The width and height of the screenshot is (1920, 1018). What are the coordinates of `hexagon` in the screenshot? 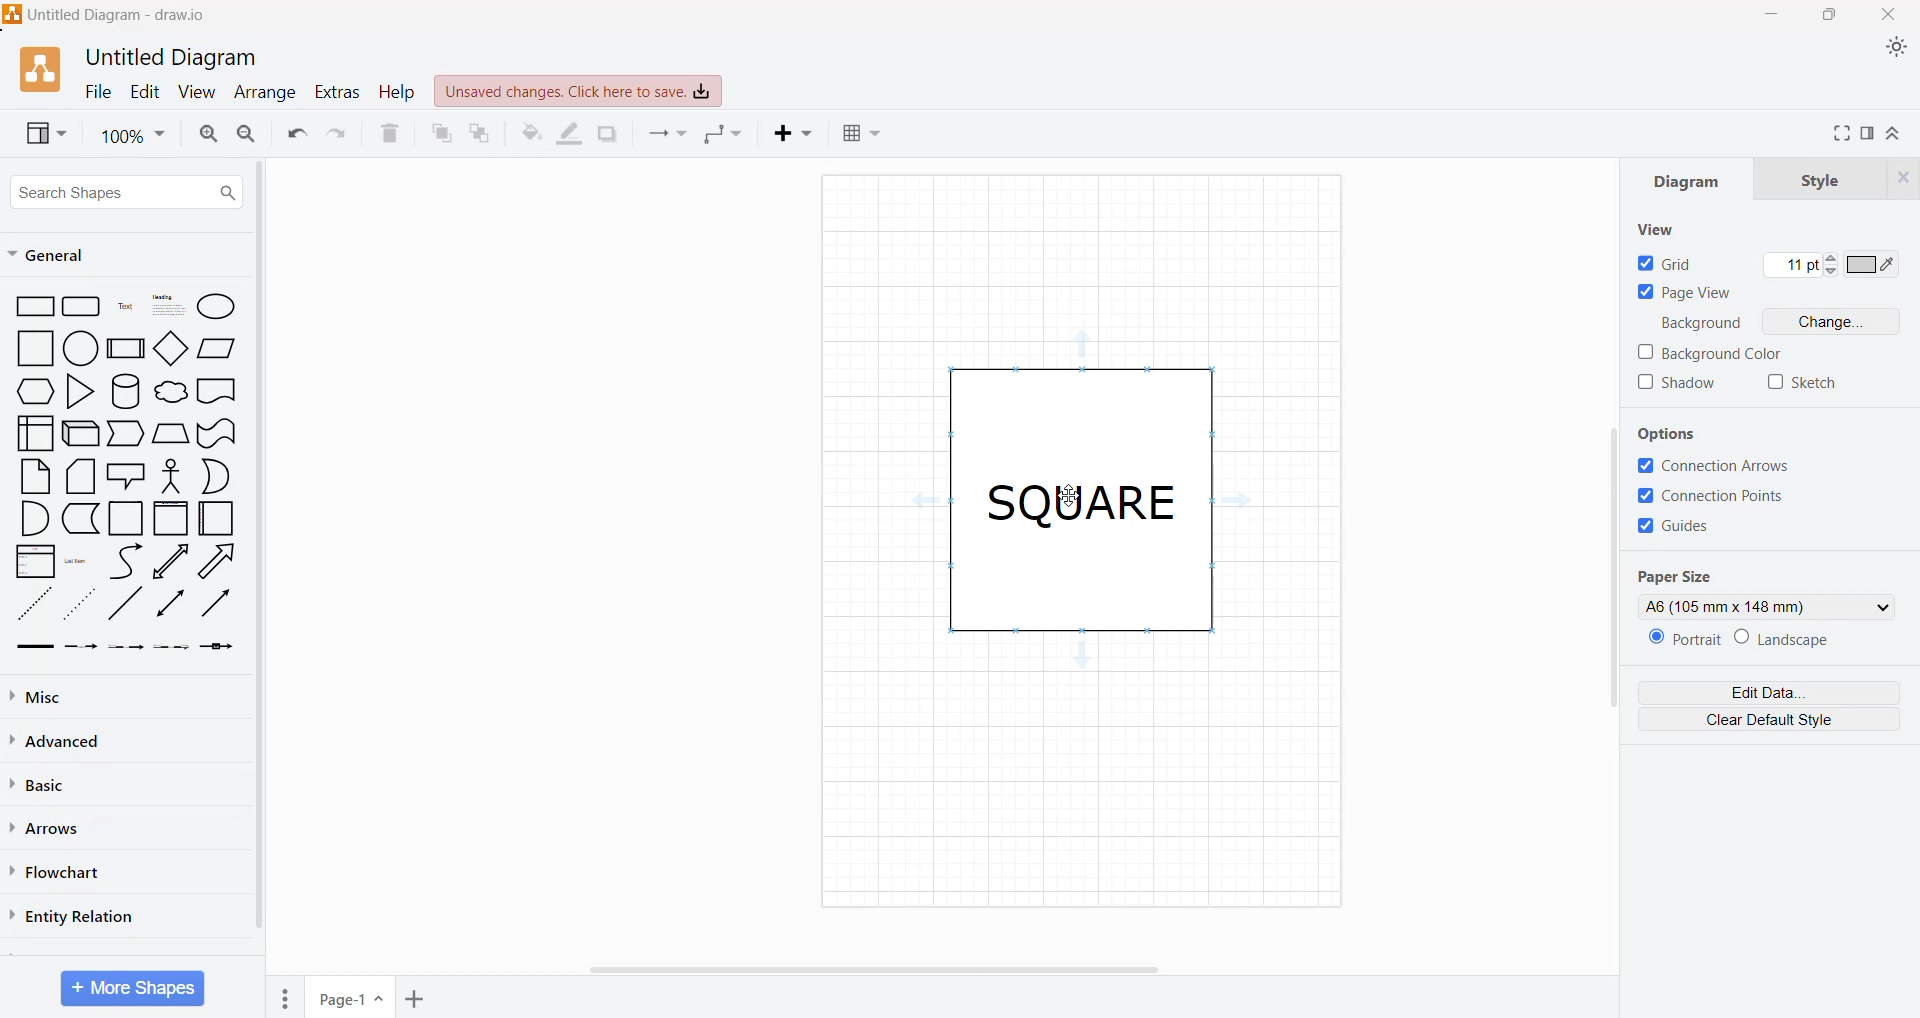 It's located at (34, 391).